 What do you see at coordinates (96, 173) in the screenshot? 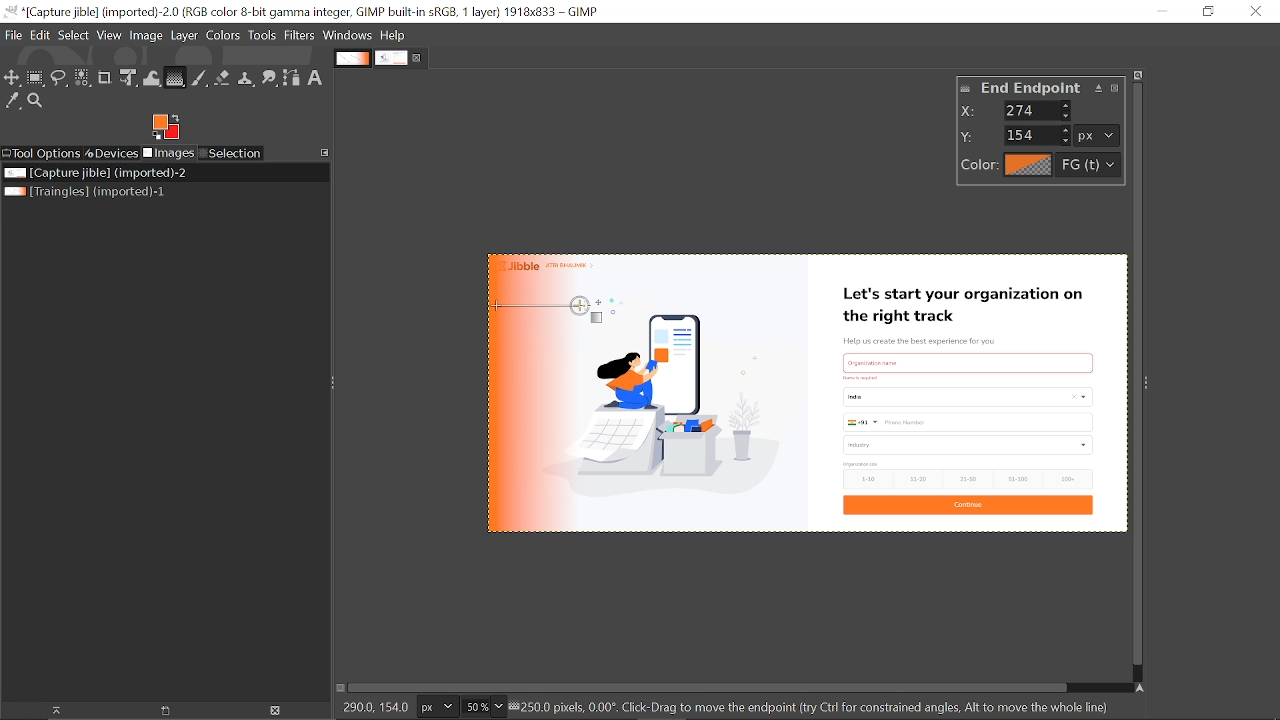
I see `Current file` at bounding box center [96, 173].